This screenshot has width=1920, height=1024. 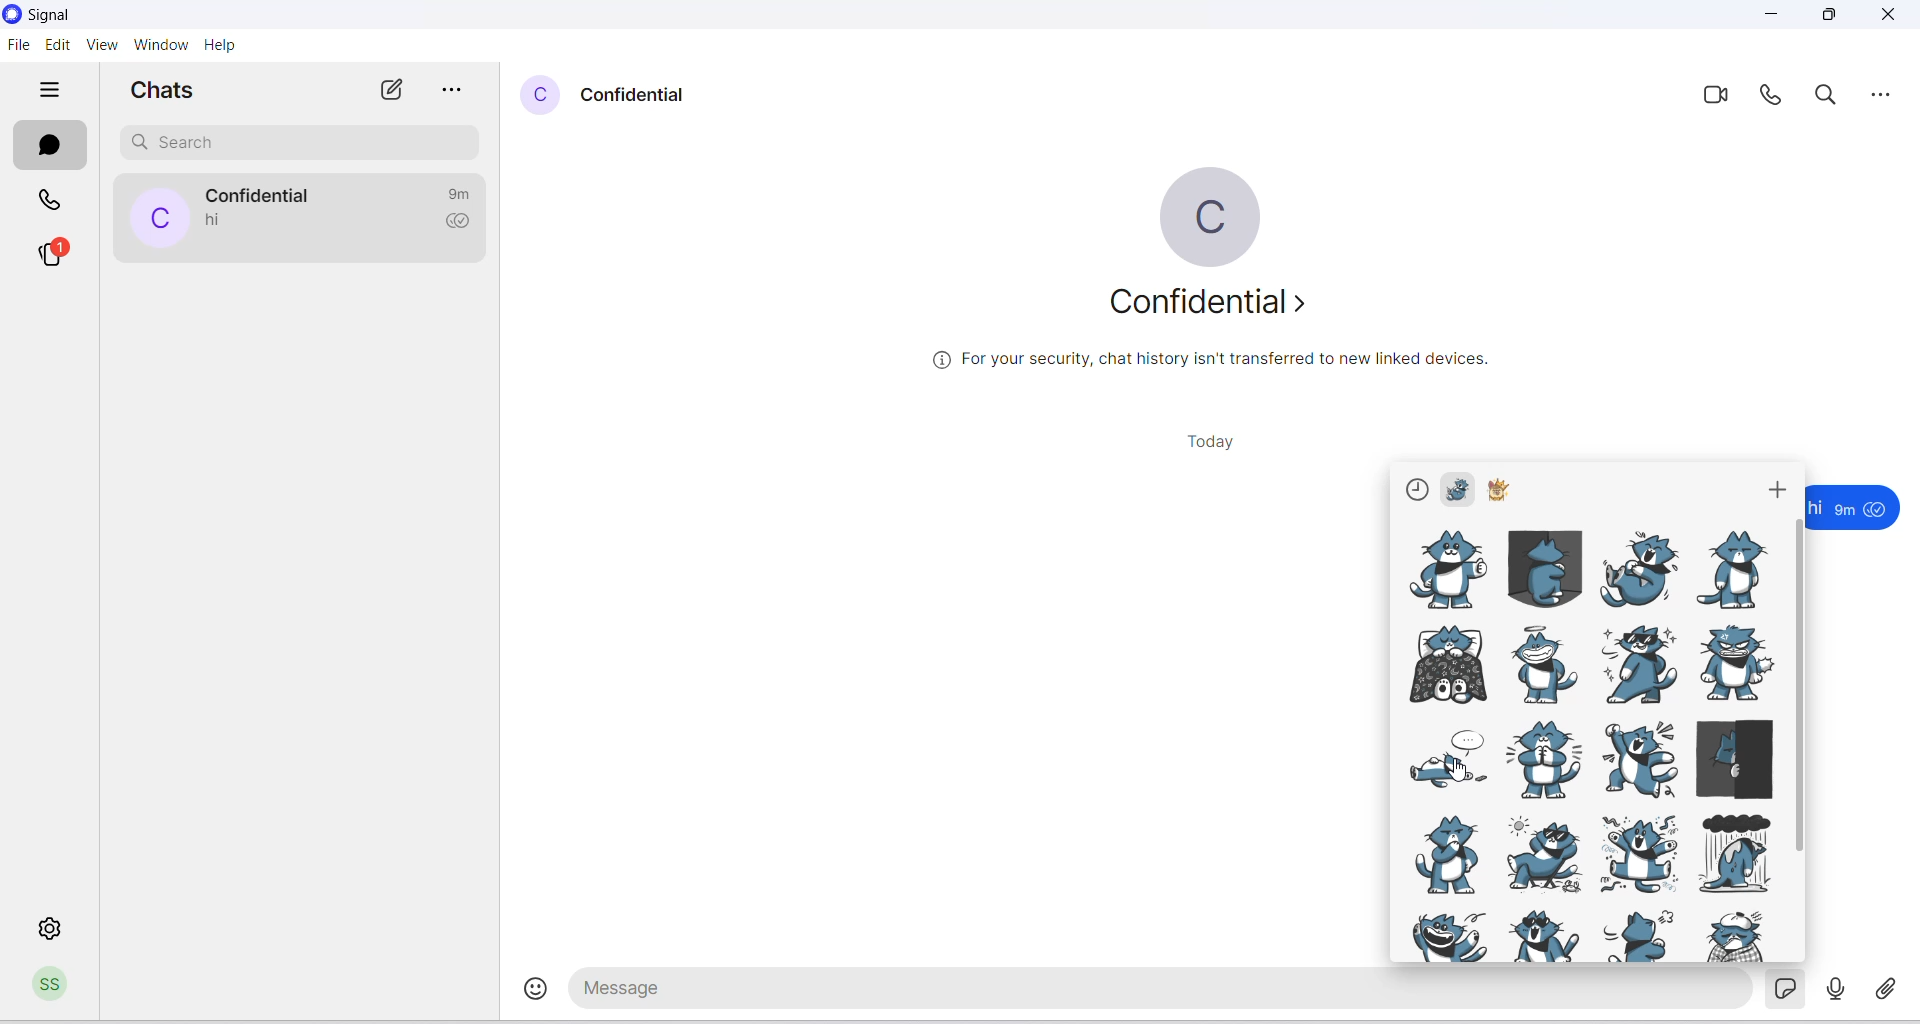 What do you see at coordinates (638, 94) in the screenshot?
I see `contact name` at bounding box center [638, 94].